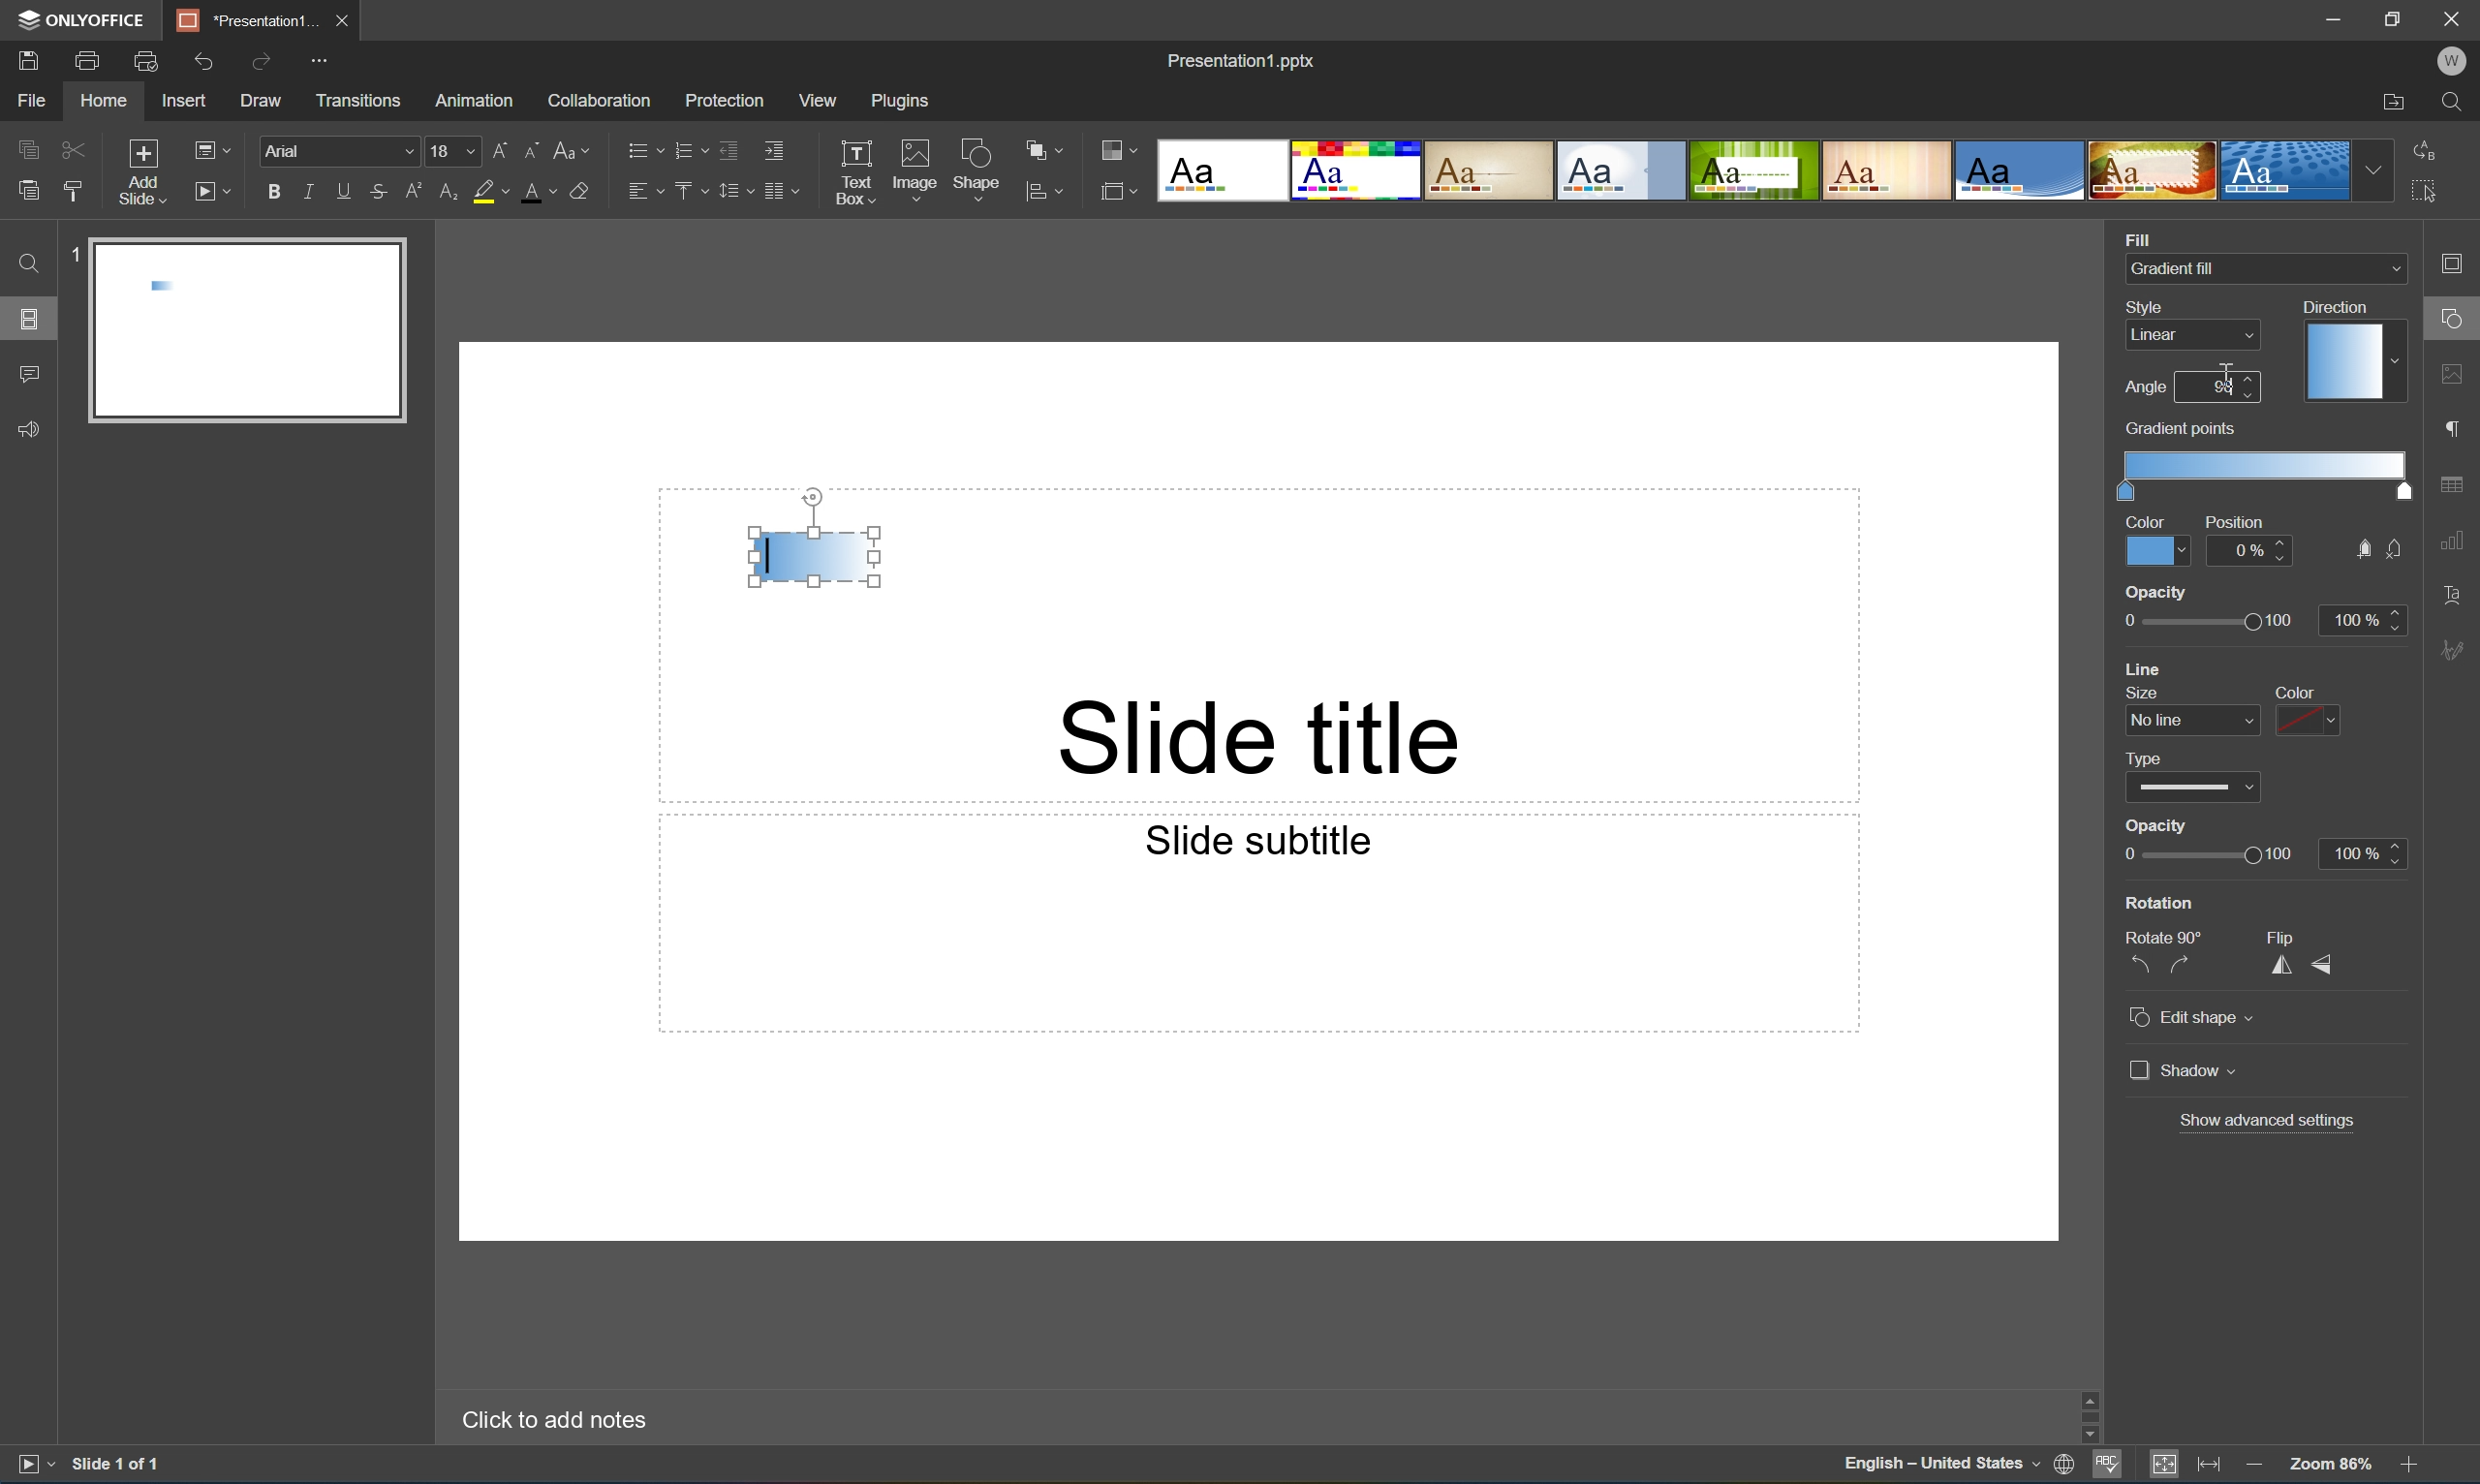  What do you see at coordinates (23, 191) in the screenshot?
I see `Paste` at bounding box center [23, 191].